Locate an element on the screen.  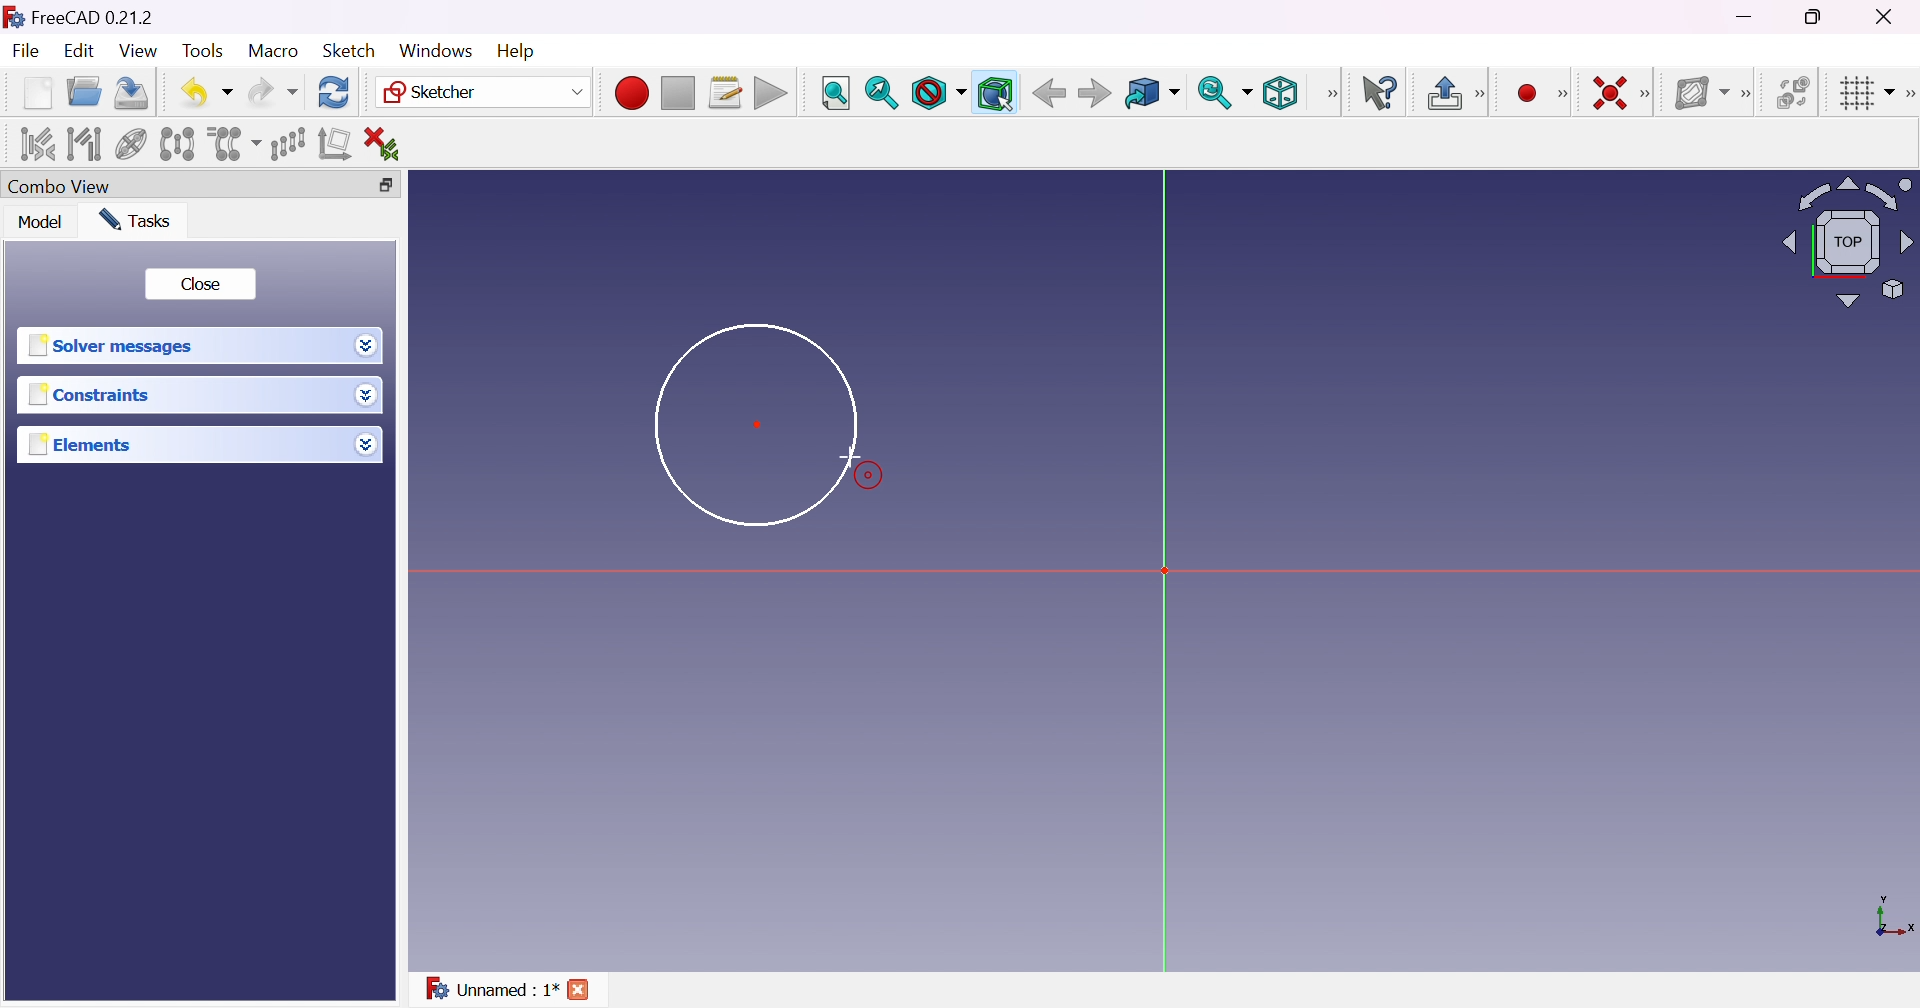
Symmetry is located at coordinates (177, 145).